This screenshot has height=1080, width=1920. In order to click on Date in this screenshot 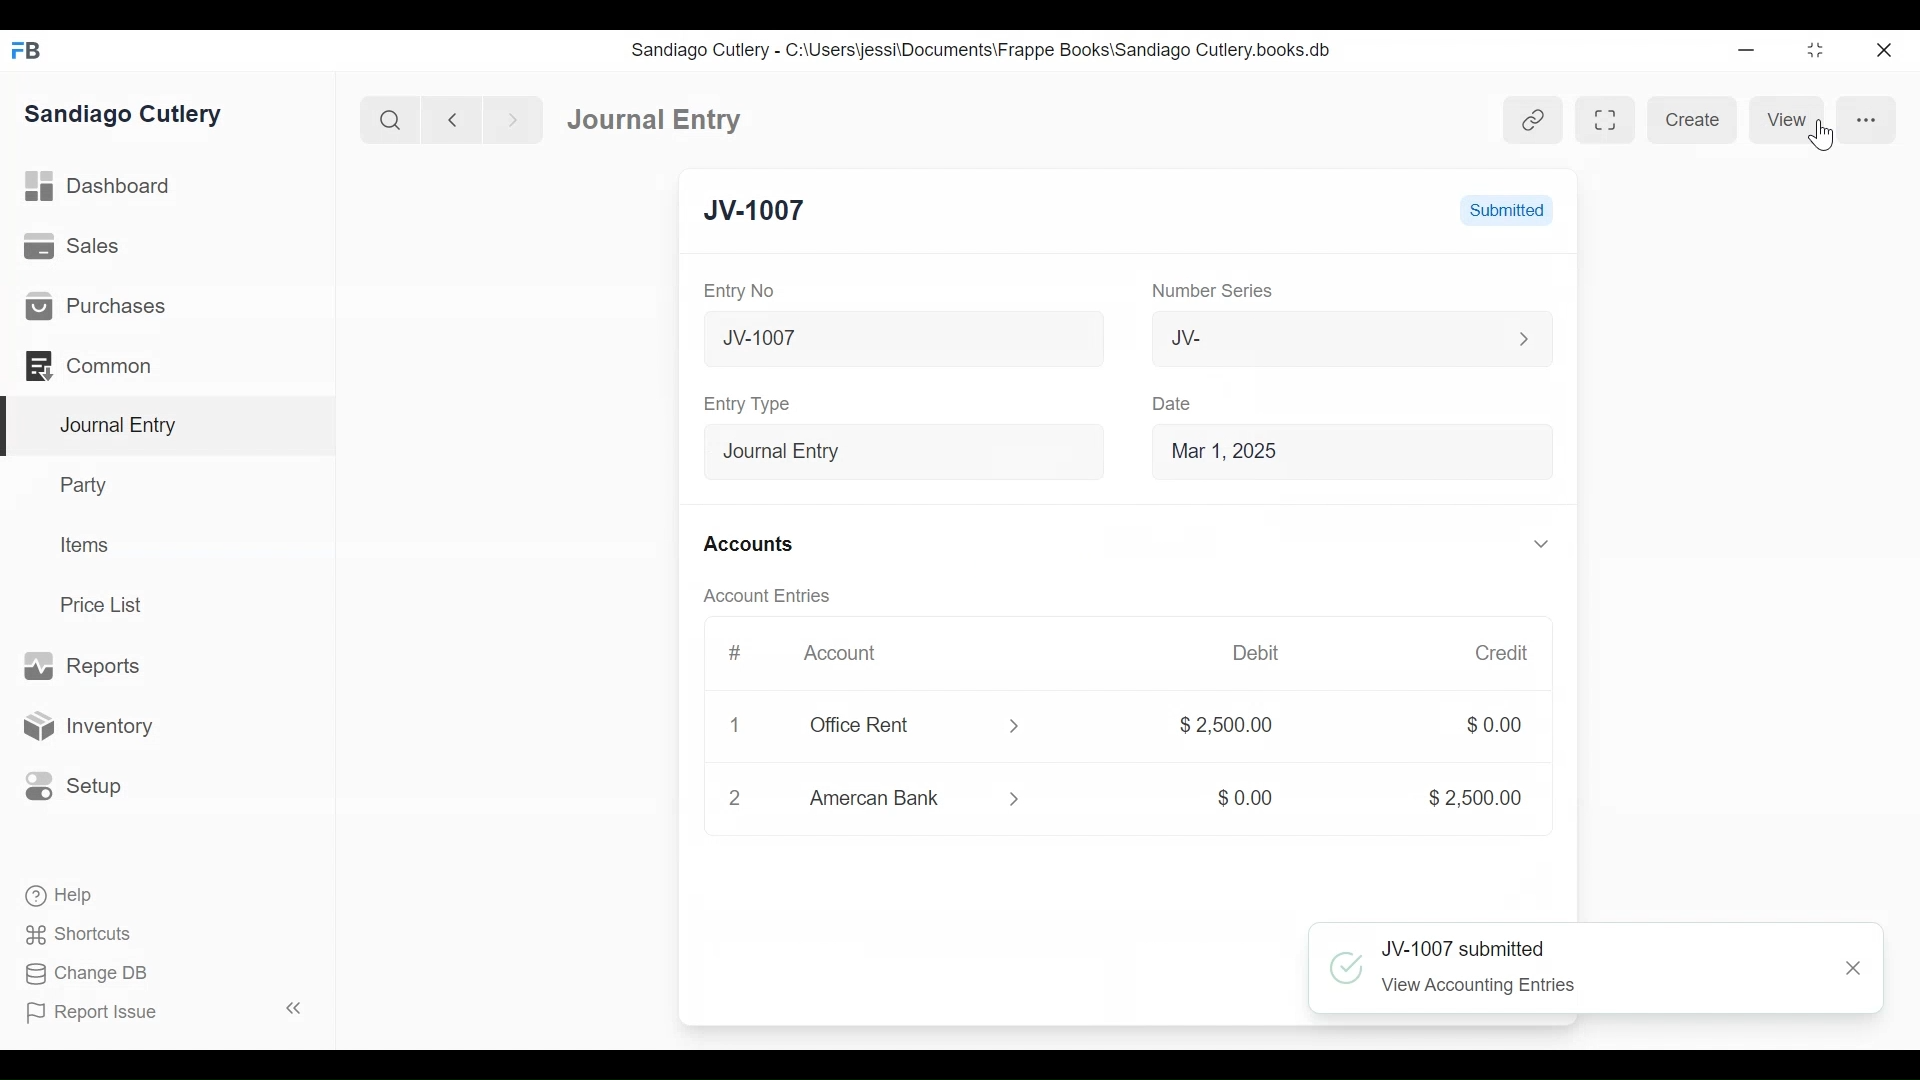, I will do `click(1166, 403)`.